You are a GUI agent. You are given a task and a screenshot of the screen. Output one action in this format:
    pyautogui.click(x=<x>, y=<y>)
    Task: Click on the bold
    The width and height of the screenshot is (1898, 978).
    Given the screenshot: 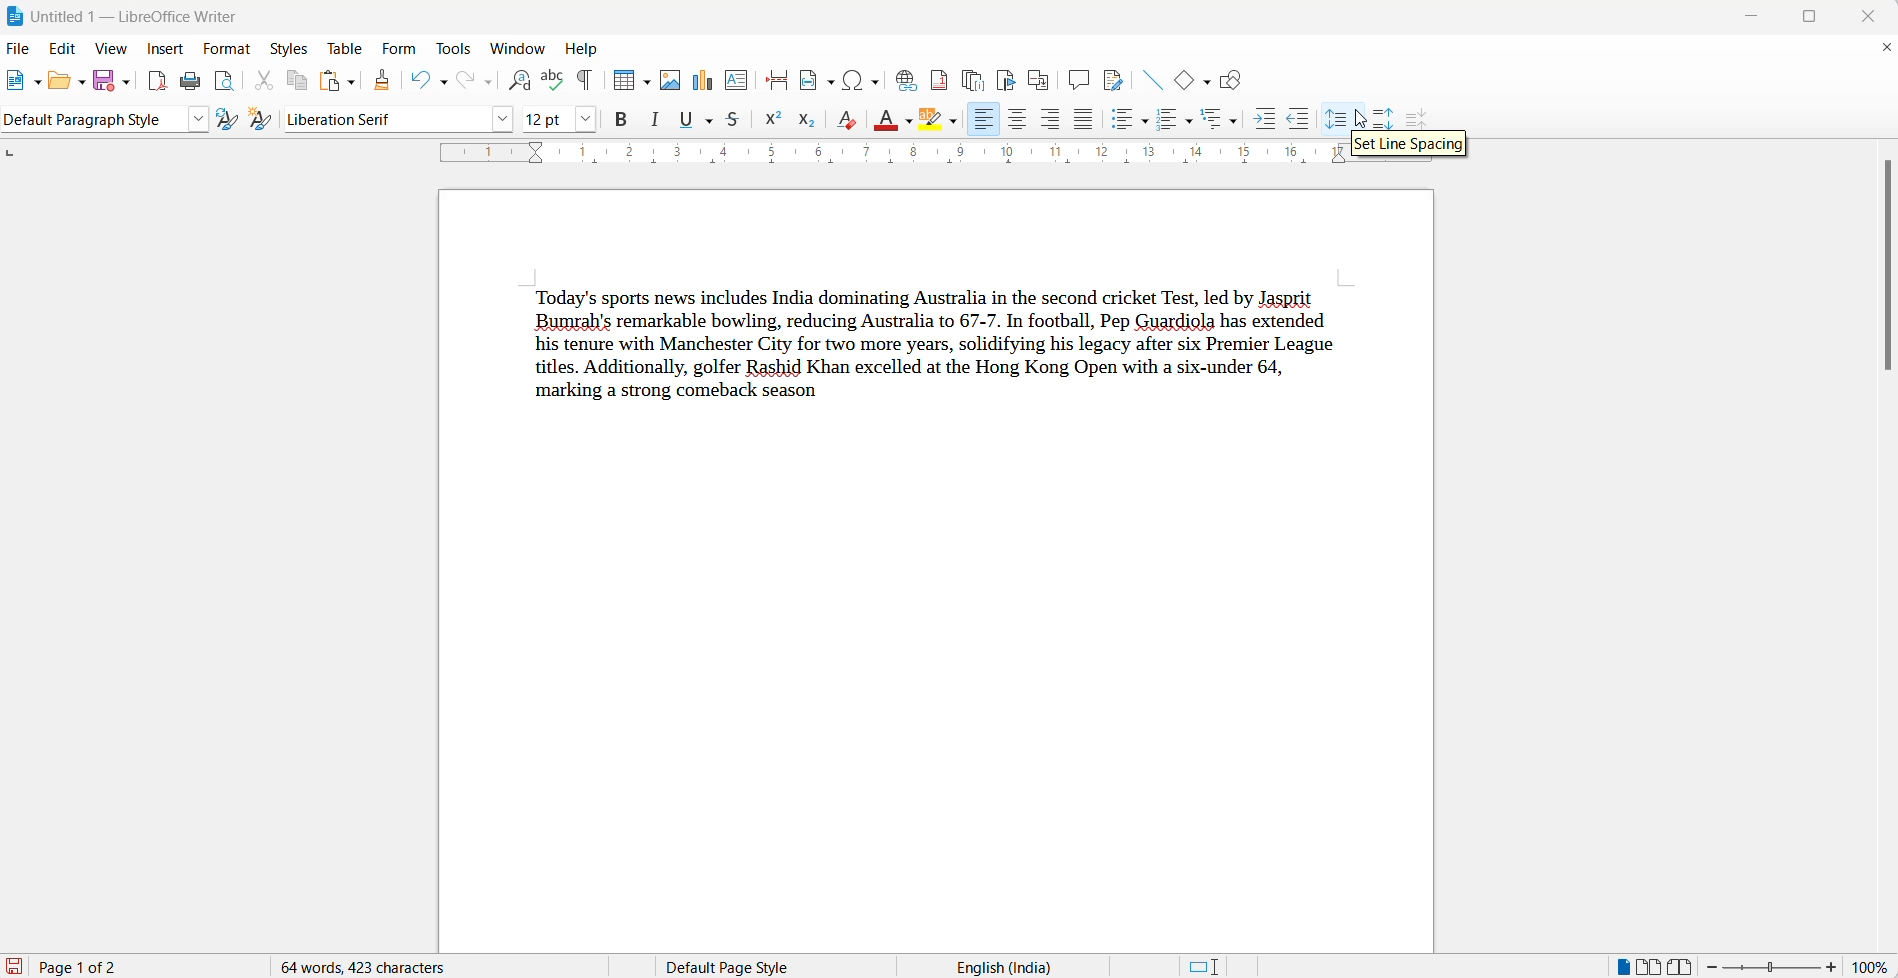 What is the action you would take?
    pyautogui.click(x=622, y=120)
    